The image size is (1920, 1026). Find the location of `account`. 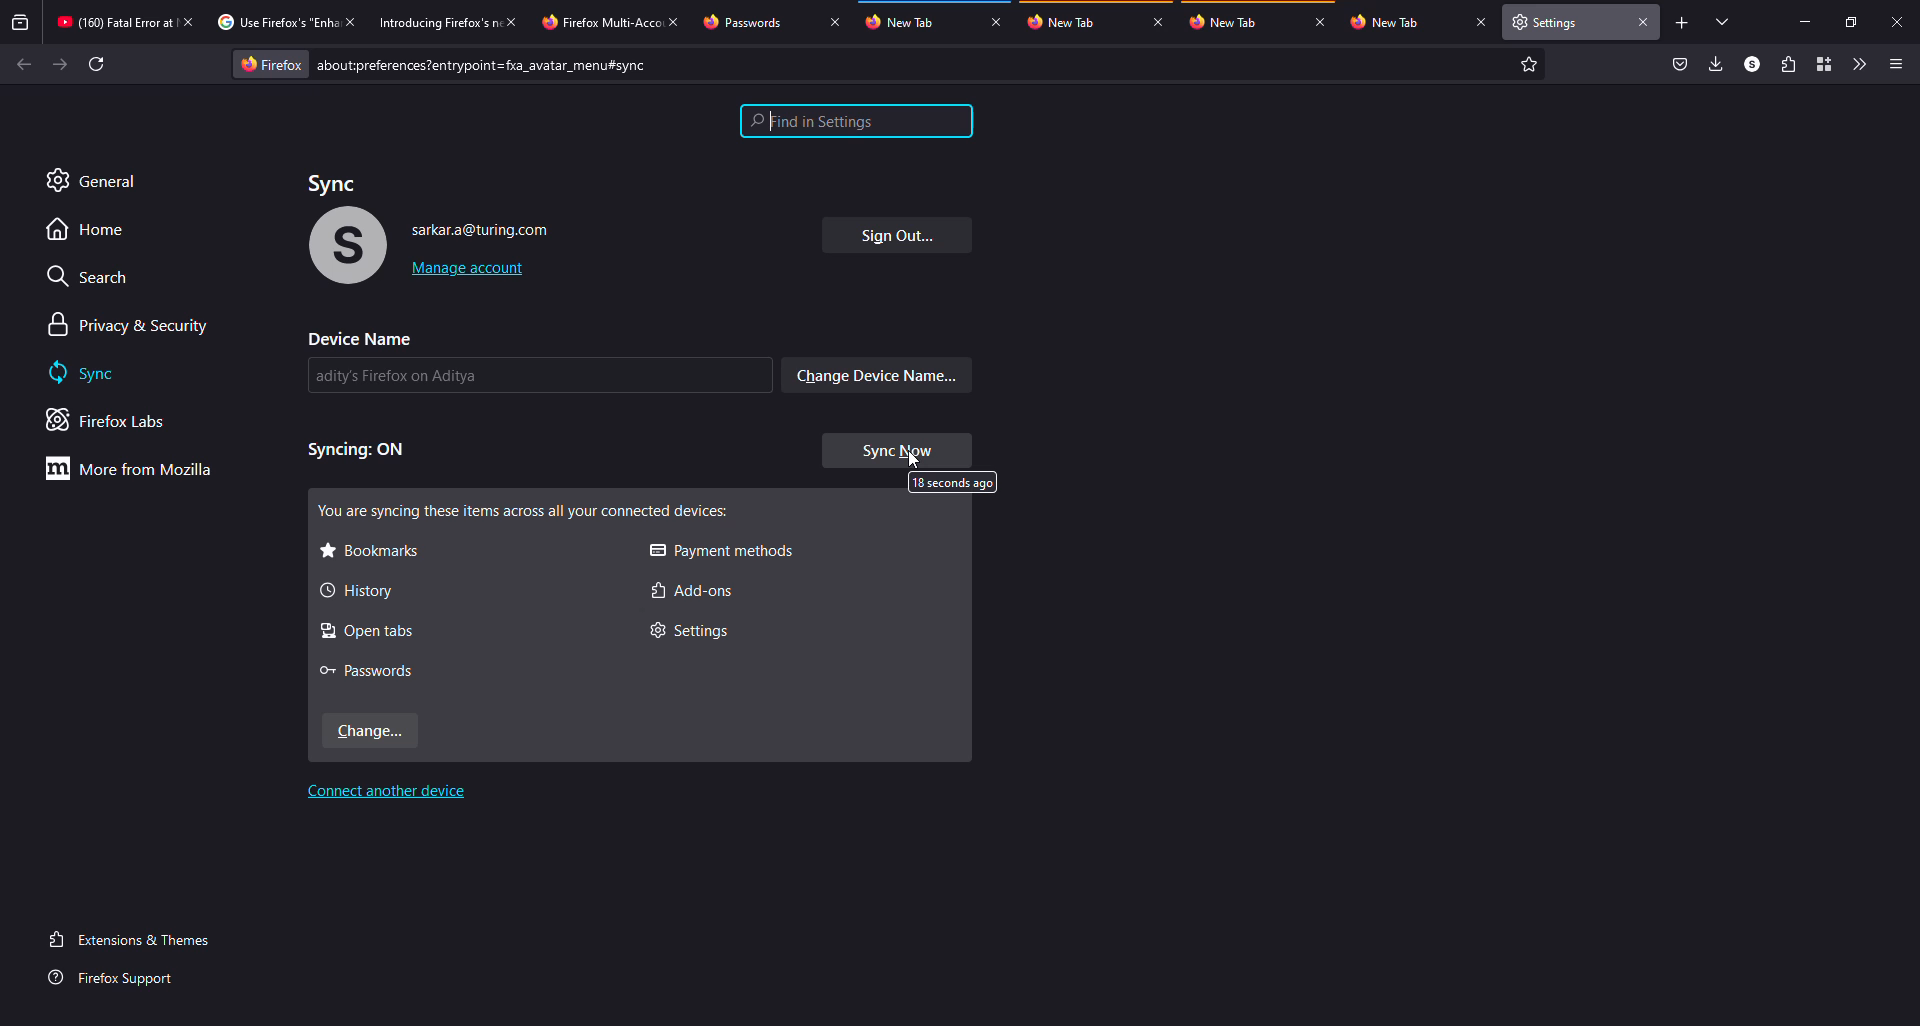

account is located at coordinates (482, 229).